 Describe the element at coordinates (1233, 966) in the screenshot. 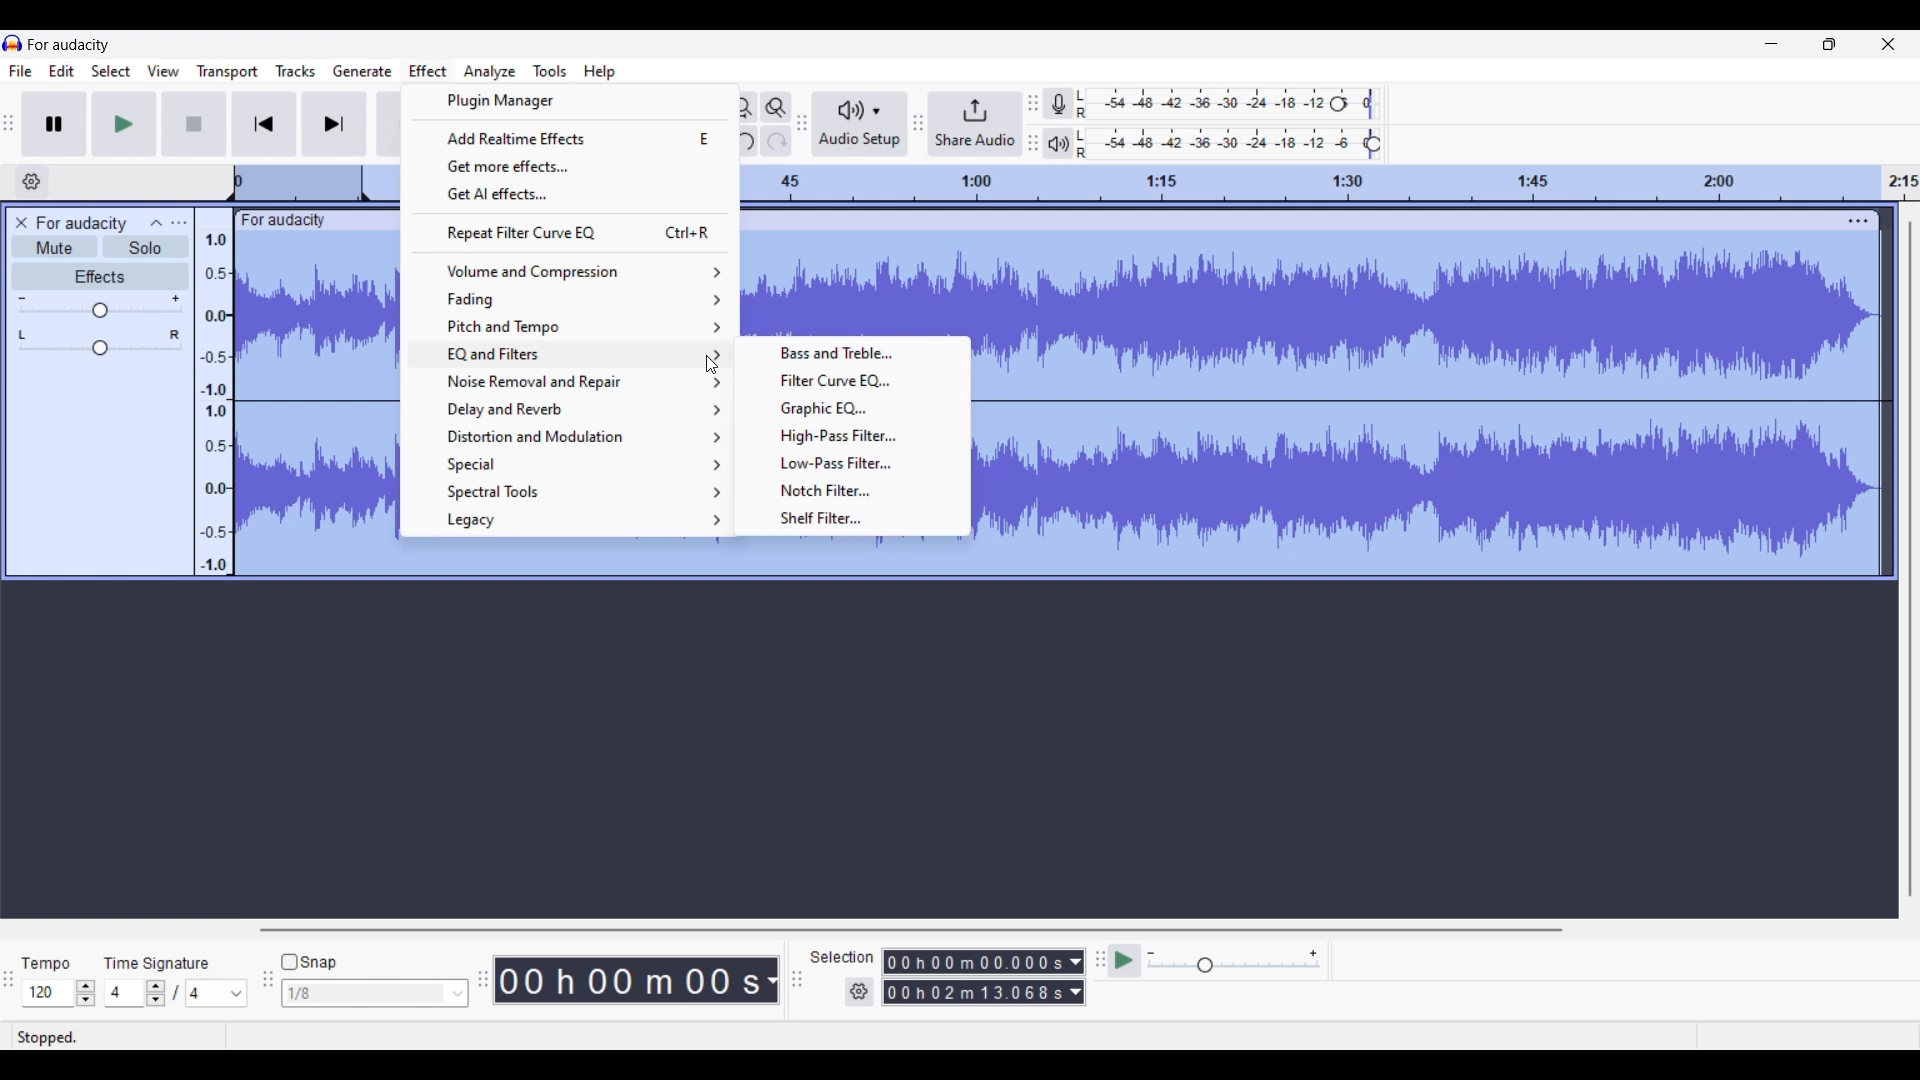

I see `Change playback speed` at that location.